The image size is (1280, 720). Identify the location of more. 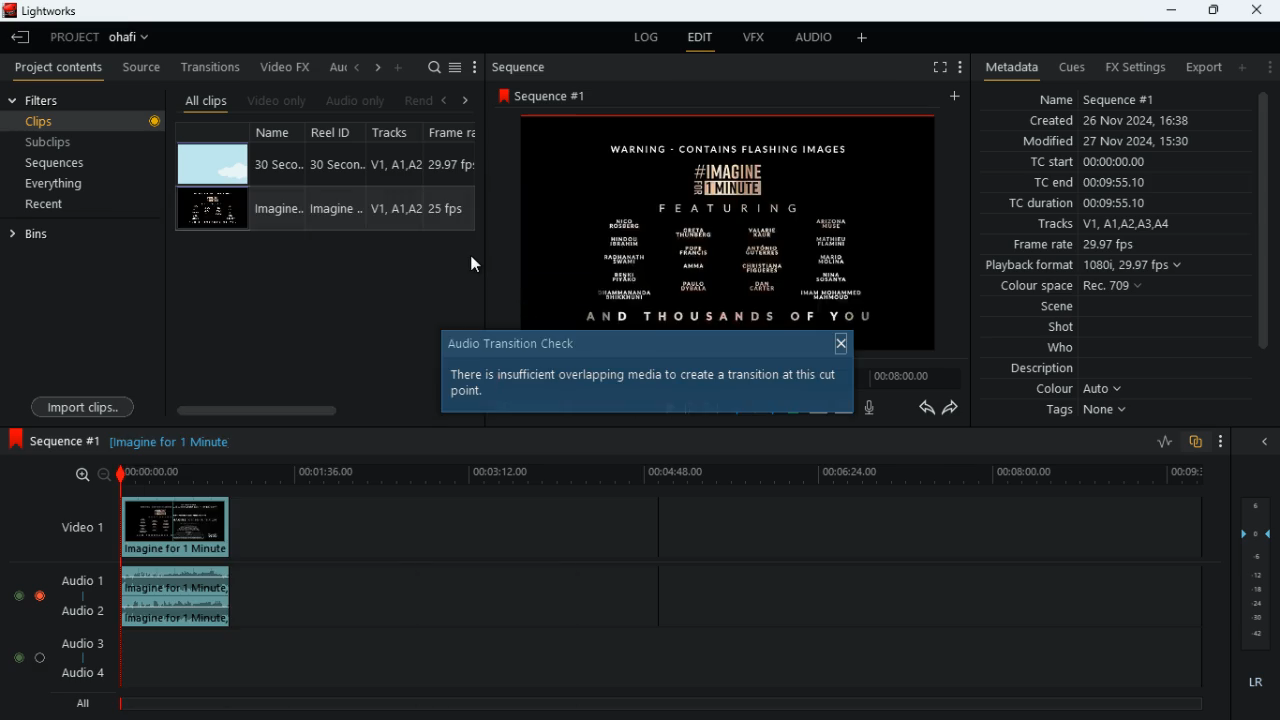
(865, 37).